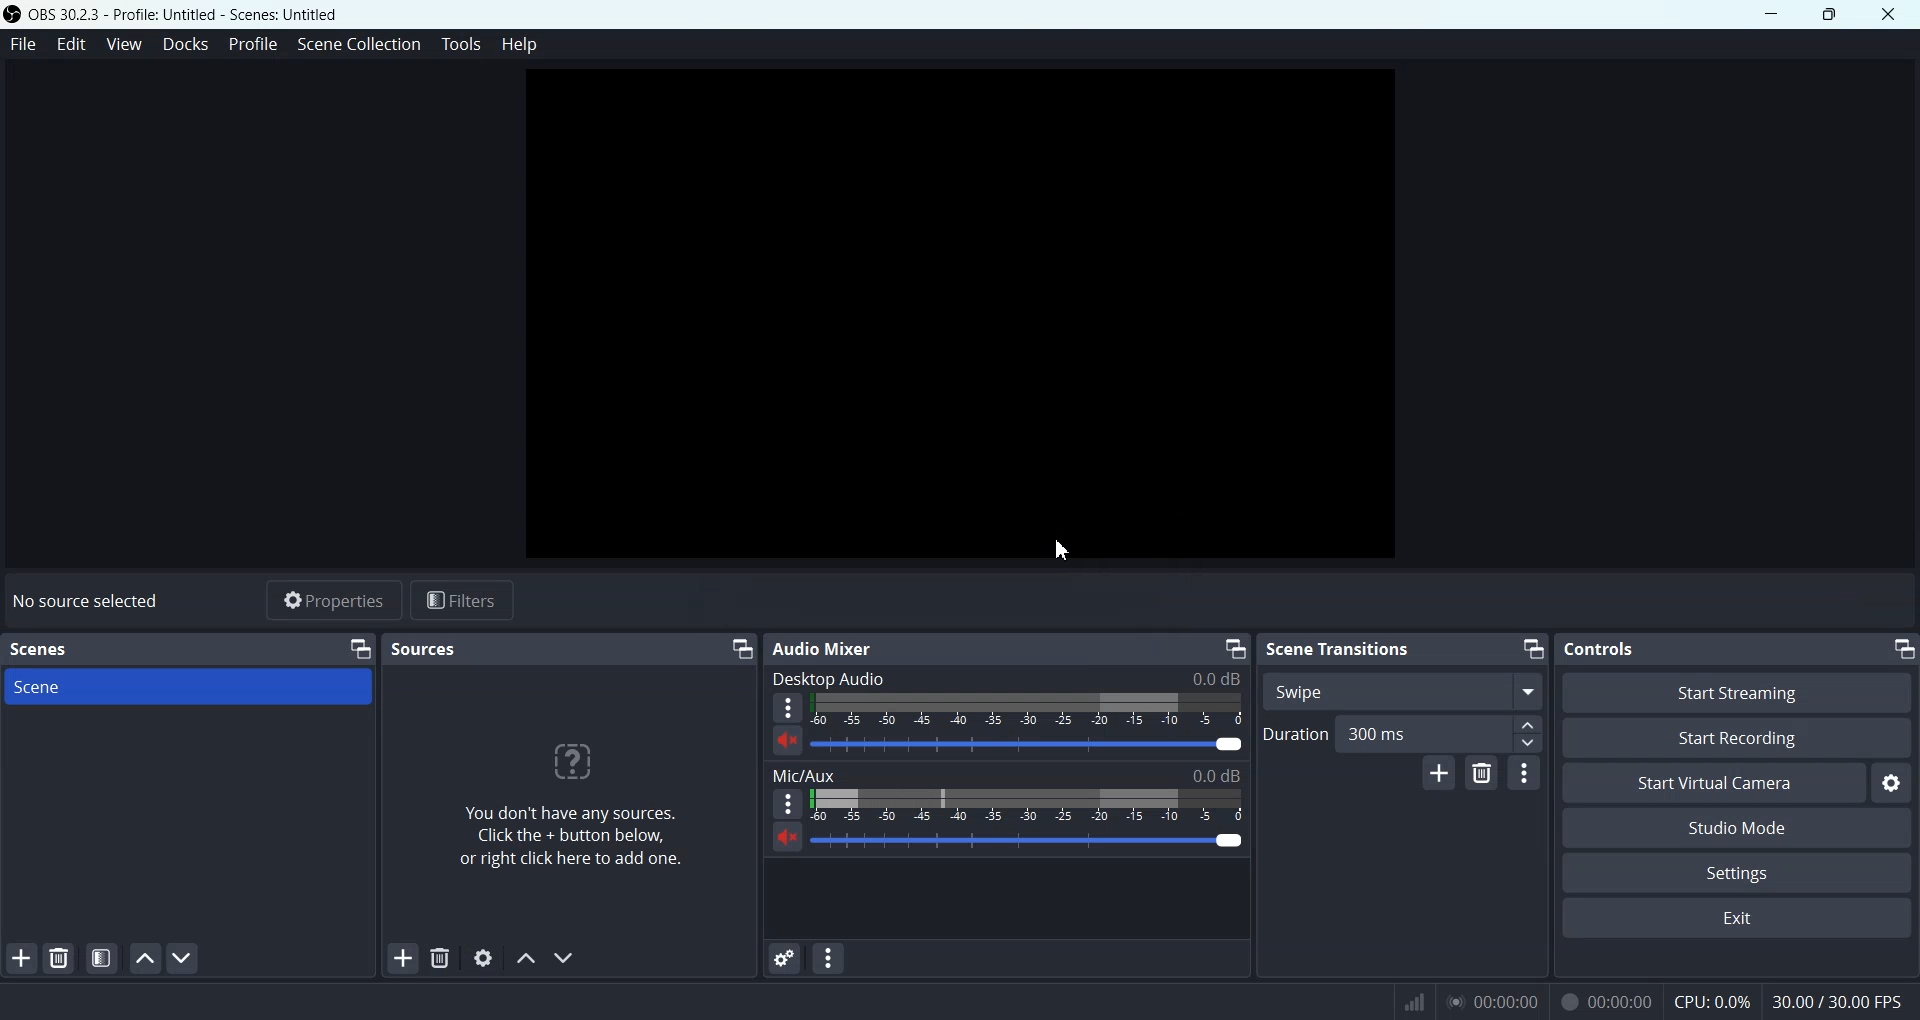 The height and width of the screenshot is (1020, 1920). What do you see at coordinates (100, 958) in the screenshot?
I see `Open scene Filter` at bounding box center [100, 958].